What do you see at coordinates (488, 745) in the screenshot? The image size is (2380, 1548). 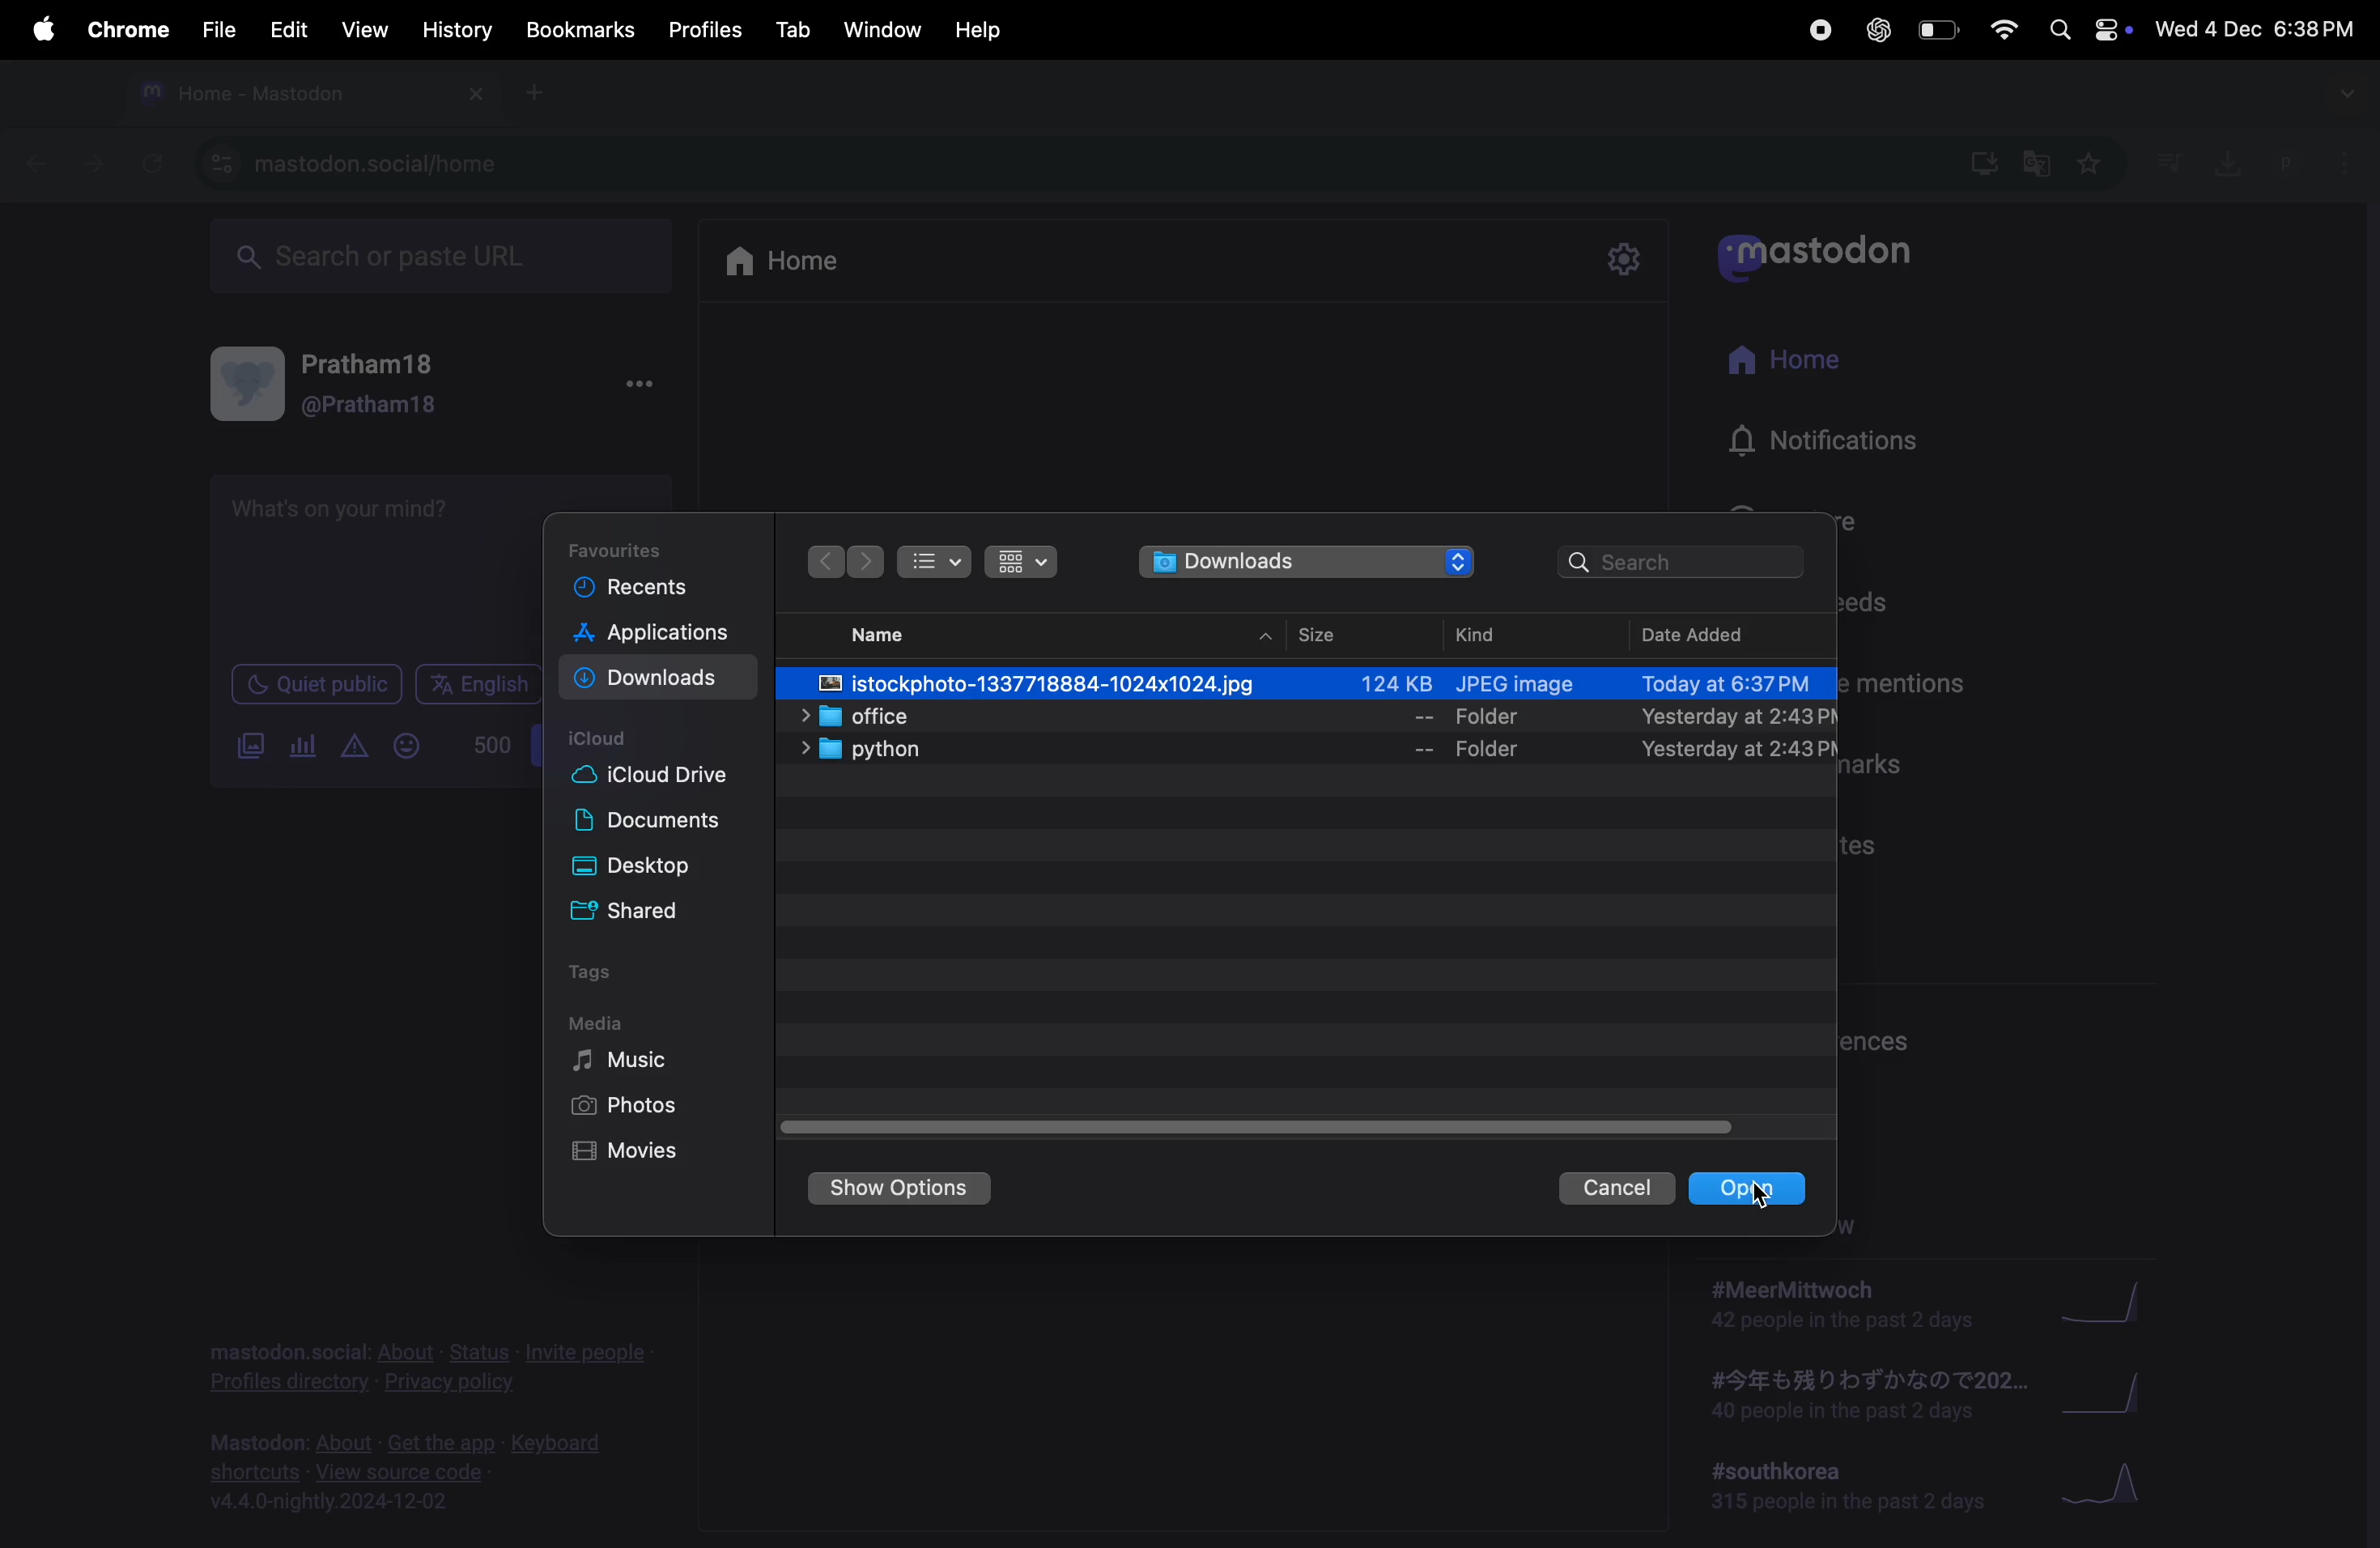 I see `500 words` at bounding box center [488, 745].